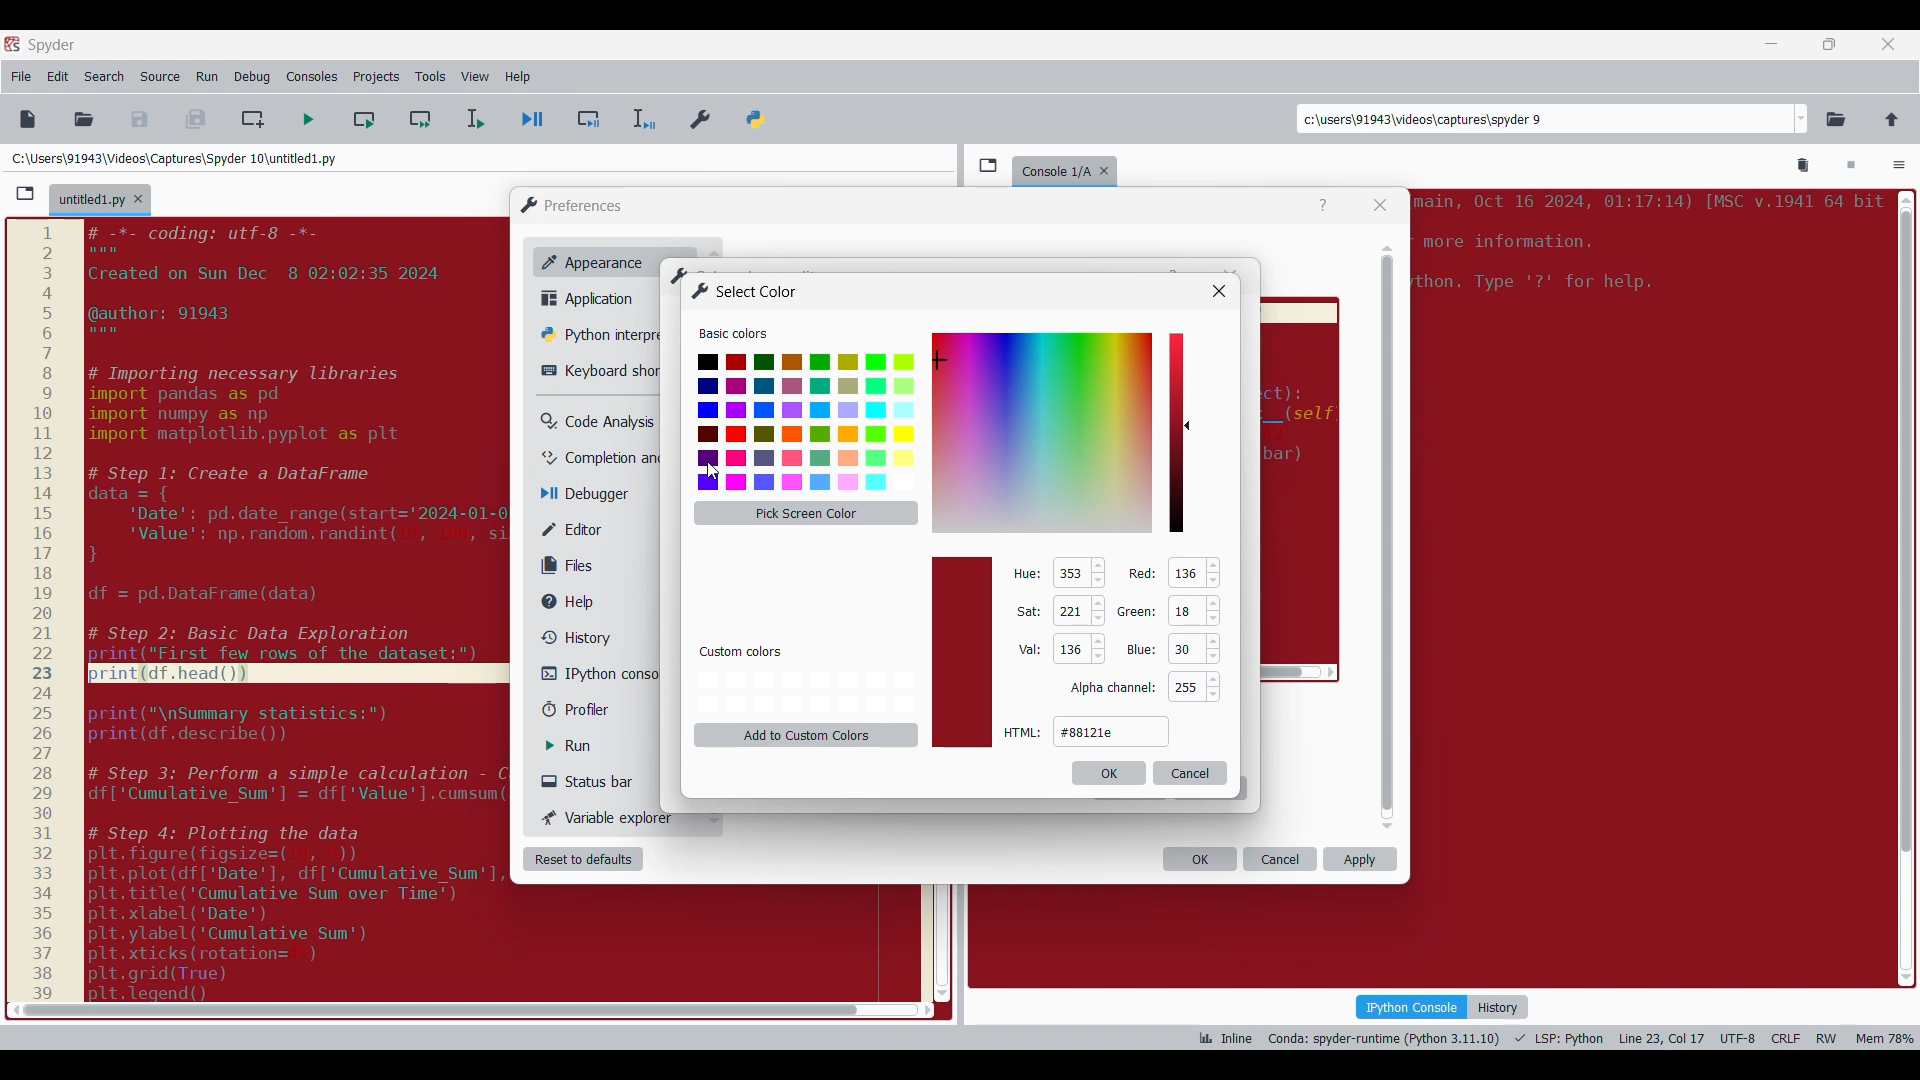 Image resolution: width=1920 pixels, height=1080 pixels. I want to click on Files, so click(572, 565).